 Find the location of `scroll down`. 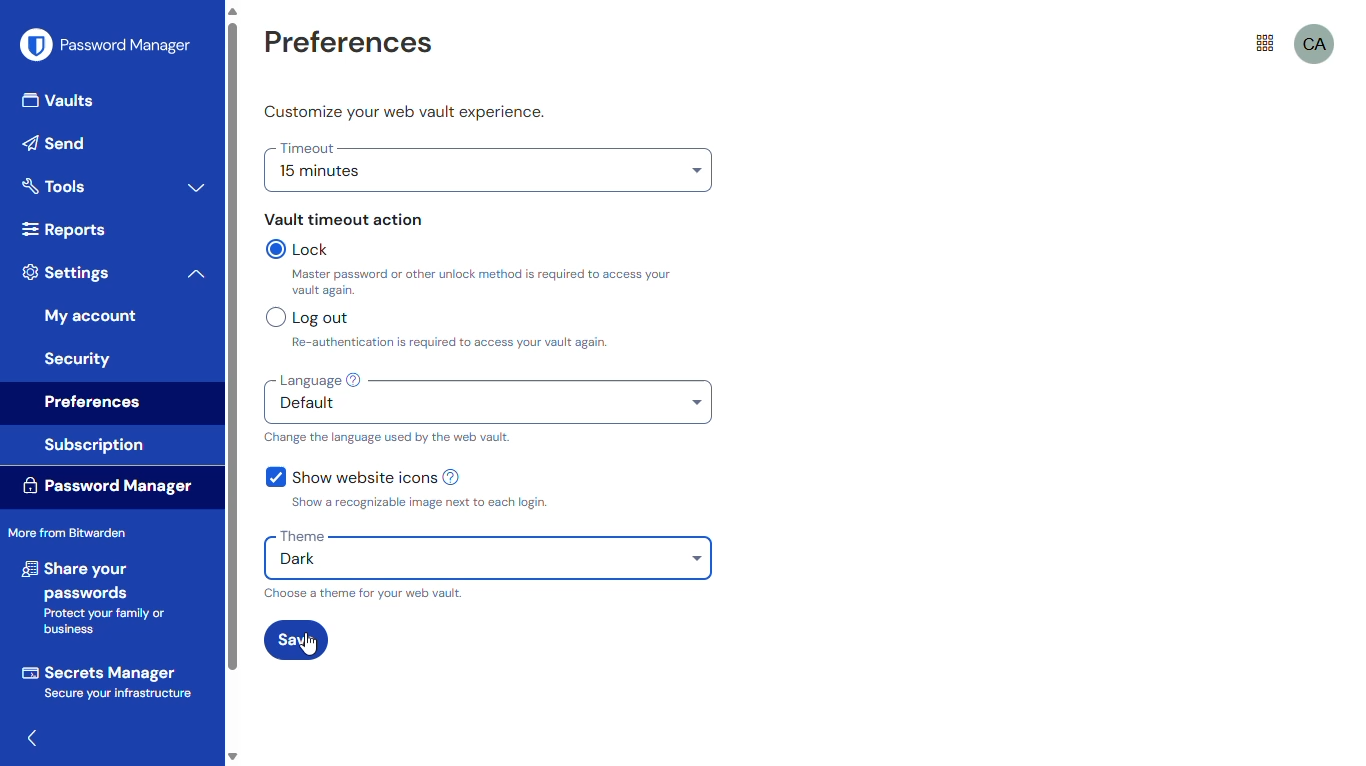

scroll down is located at coordinates (232, 758).